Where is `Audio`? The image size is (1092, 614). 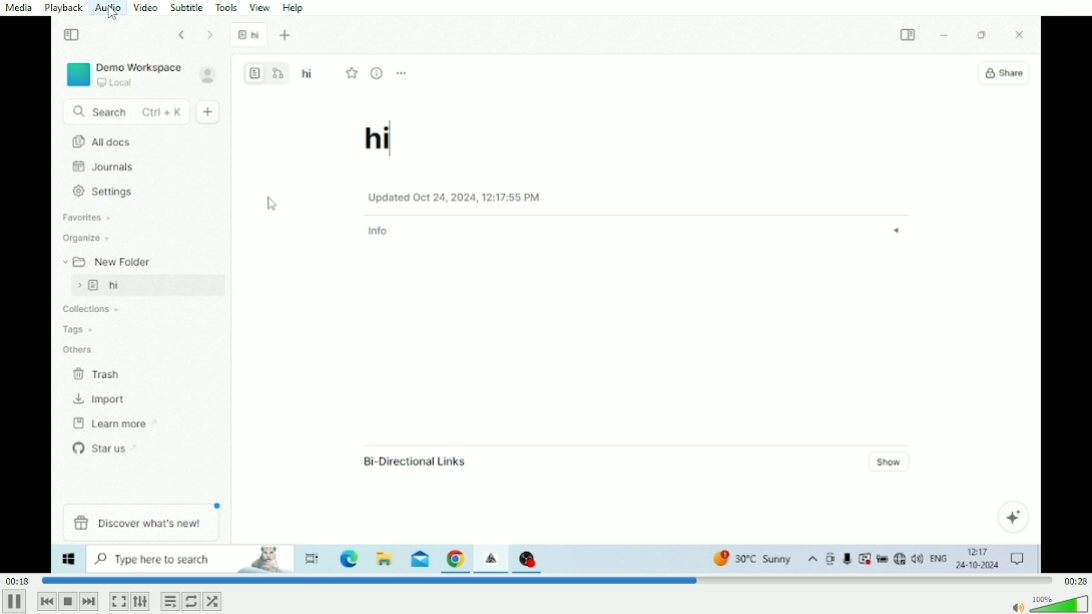
Audio is located at coordinates (108, 8).